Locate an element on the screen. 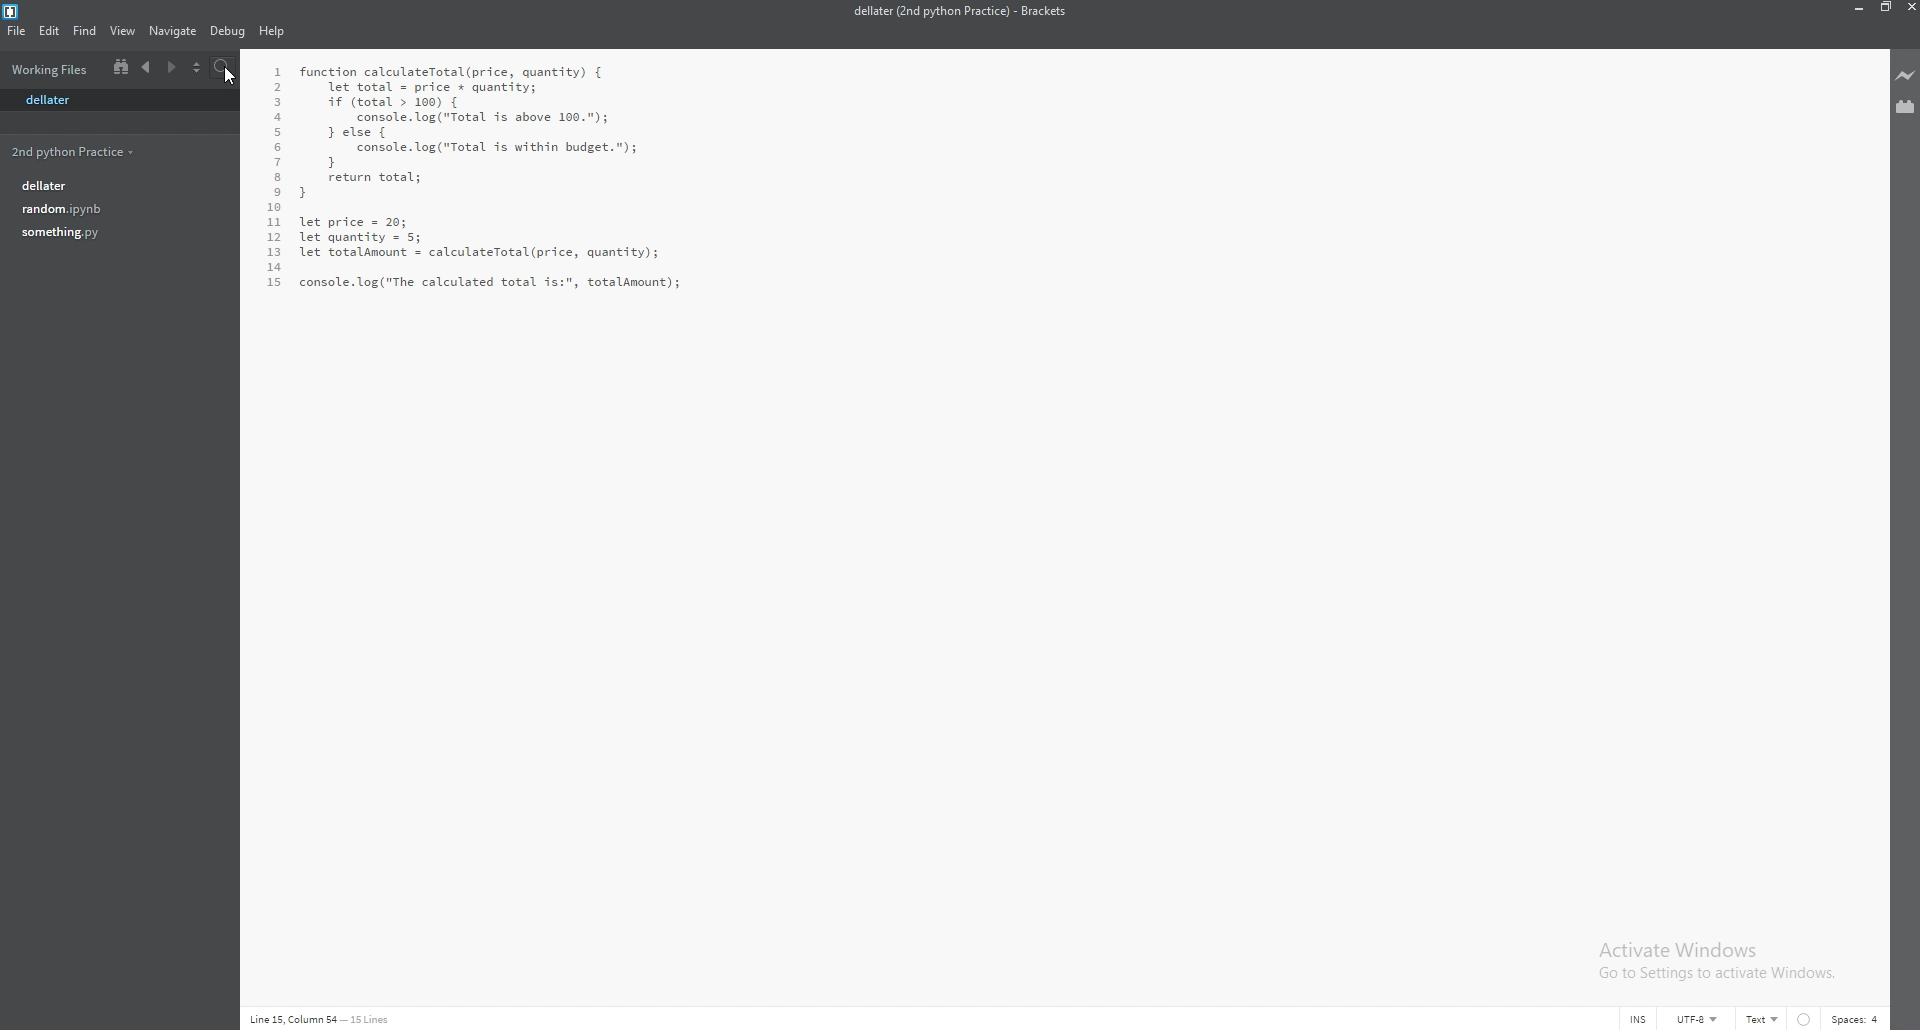  text is located at coordinates (1762, 1019).